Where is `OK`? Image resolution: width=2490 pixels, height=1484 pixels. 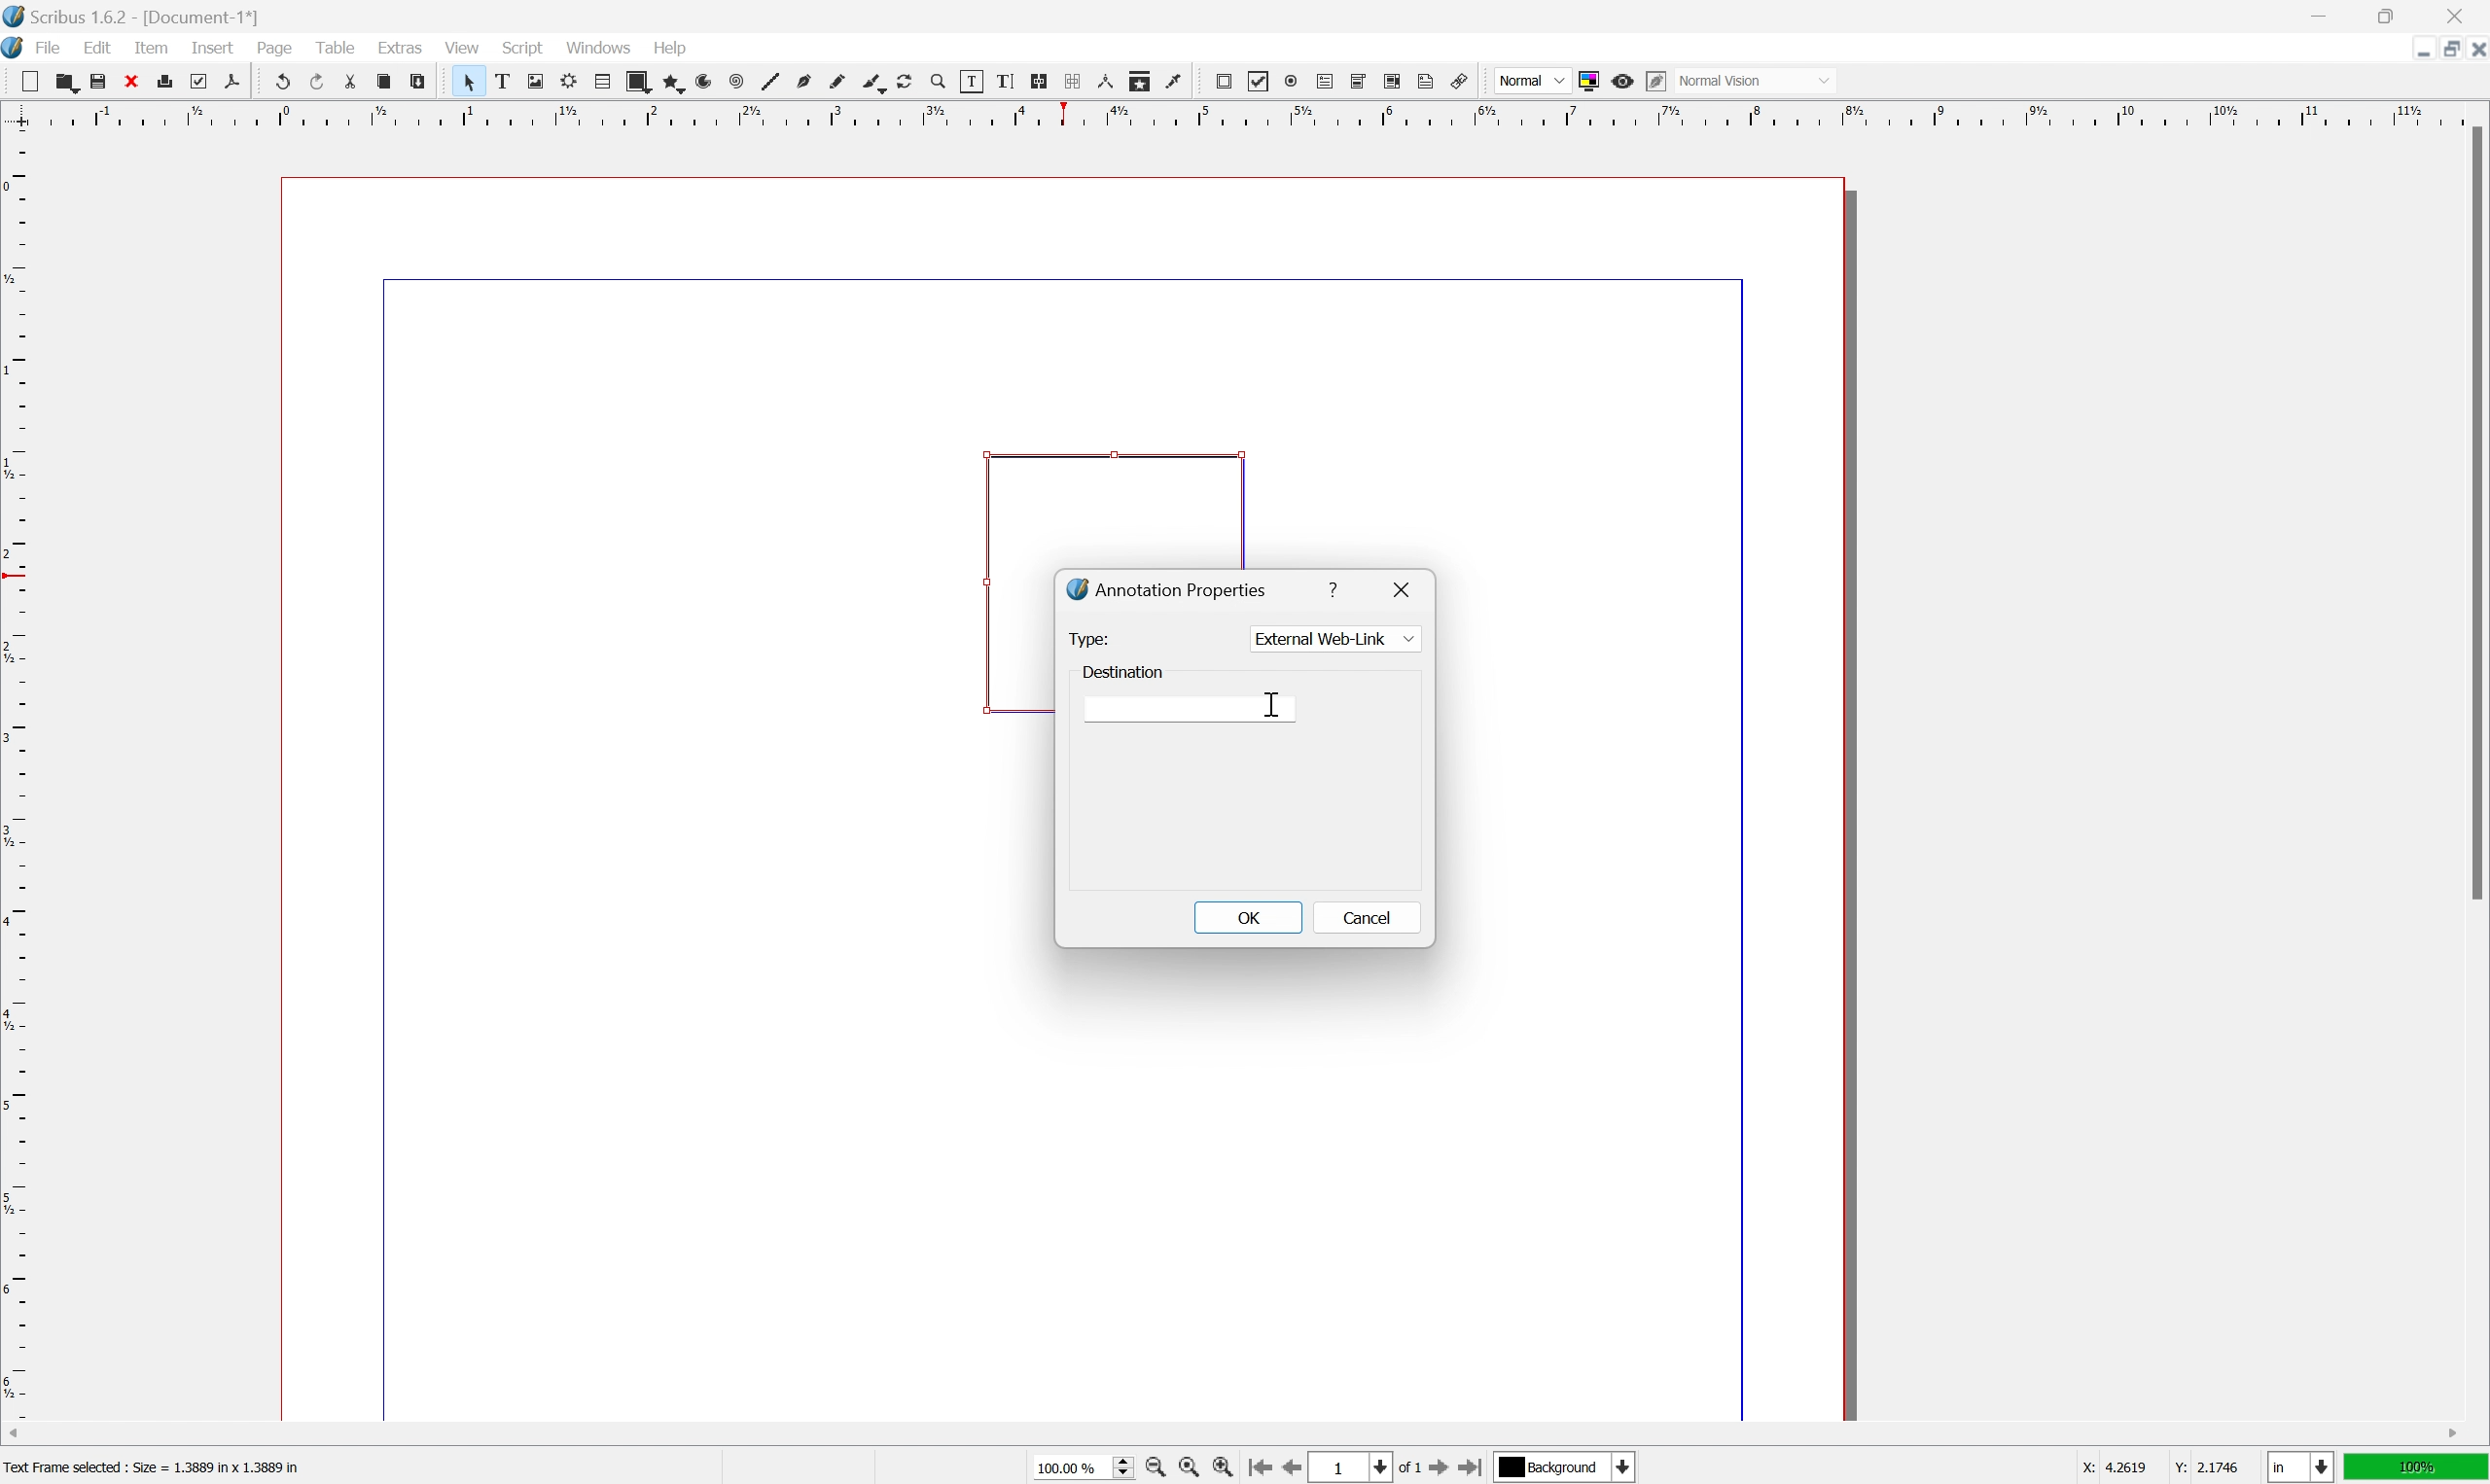
OK is located at coordinates (1248, 917).